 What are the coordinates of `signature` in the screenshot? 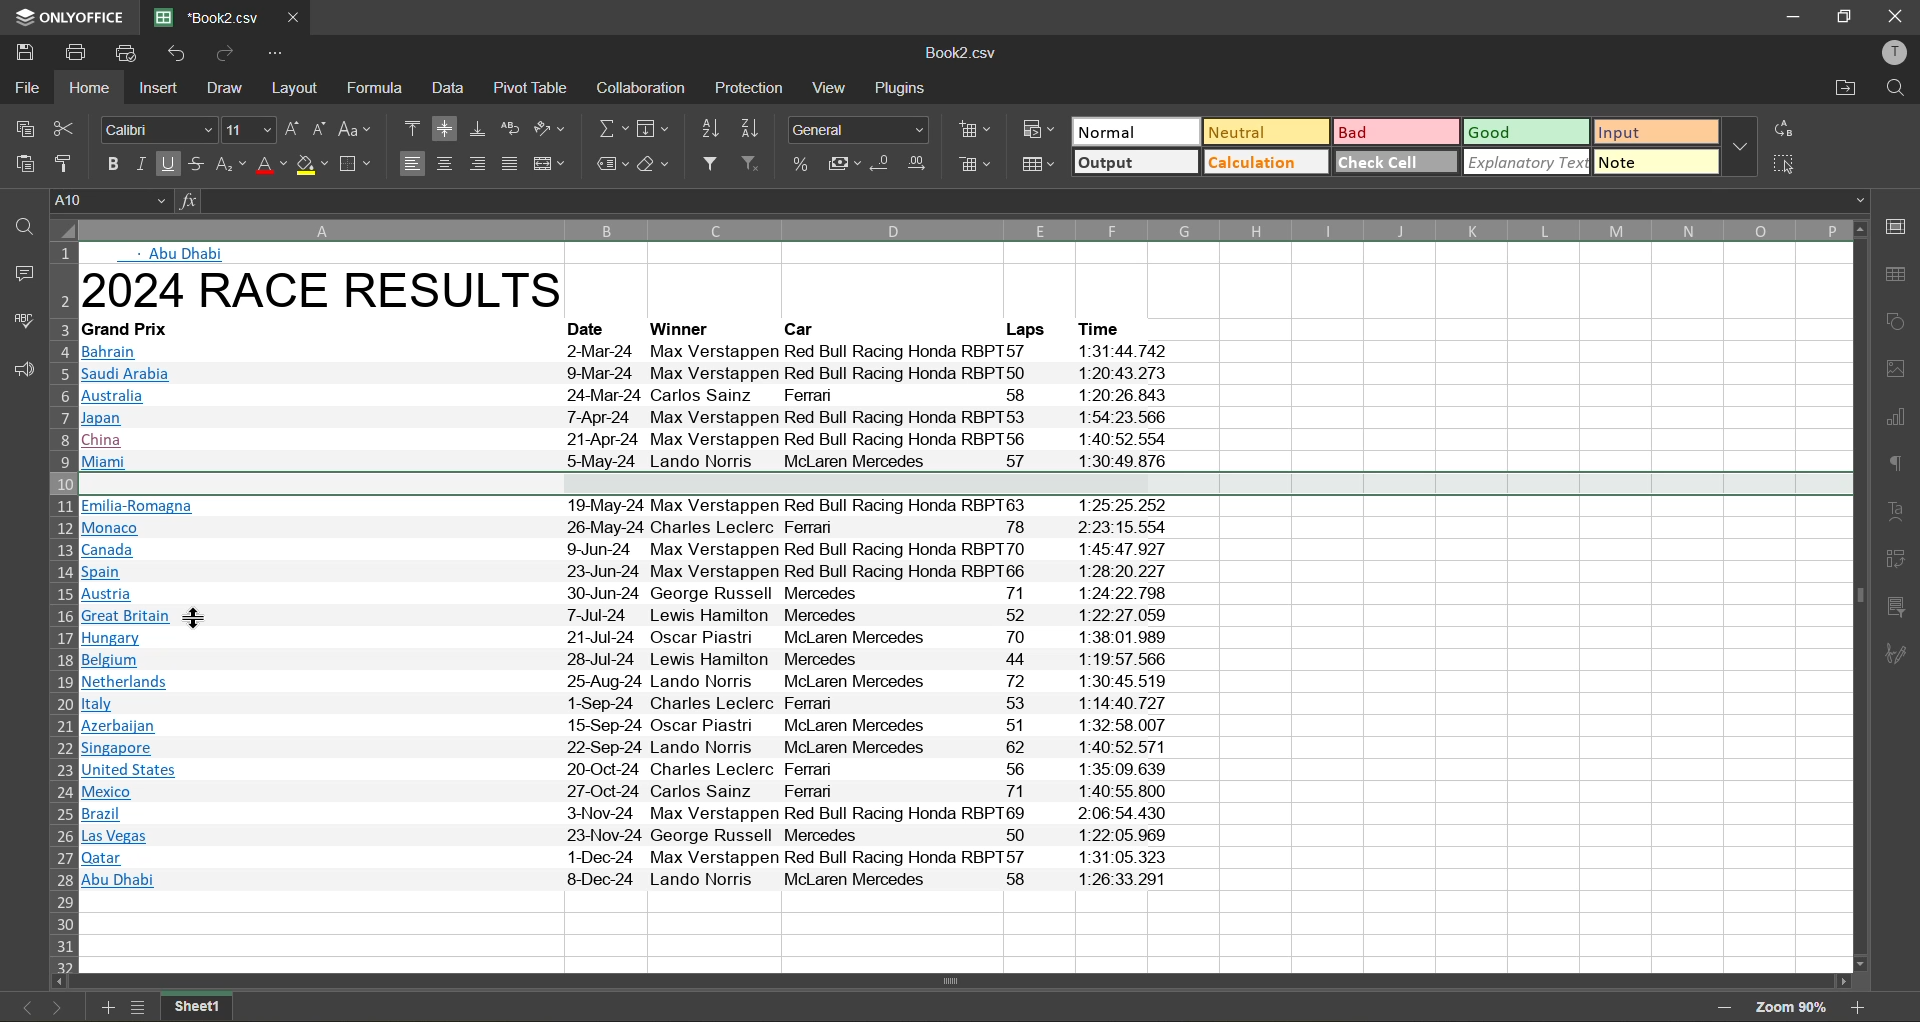 It's located at (1902, 656).